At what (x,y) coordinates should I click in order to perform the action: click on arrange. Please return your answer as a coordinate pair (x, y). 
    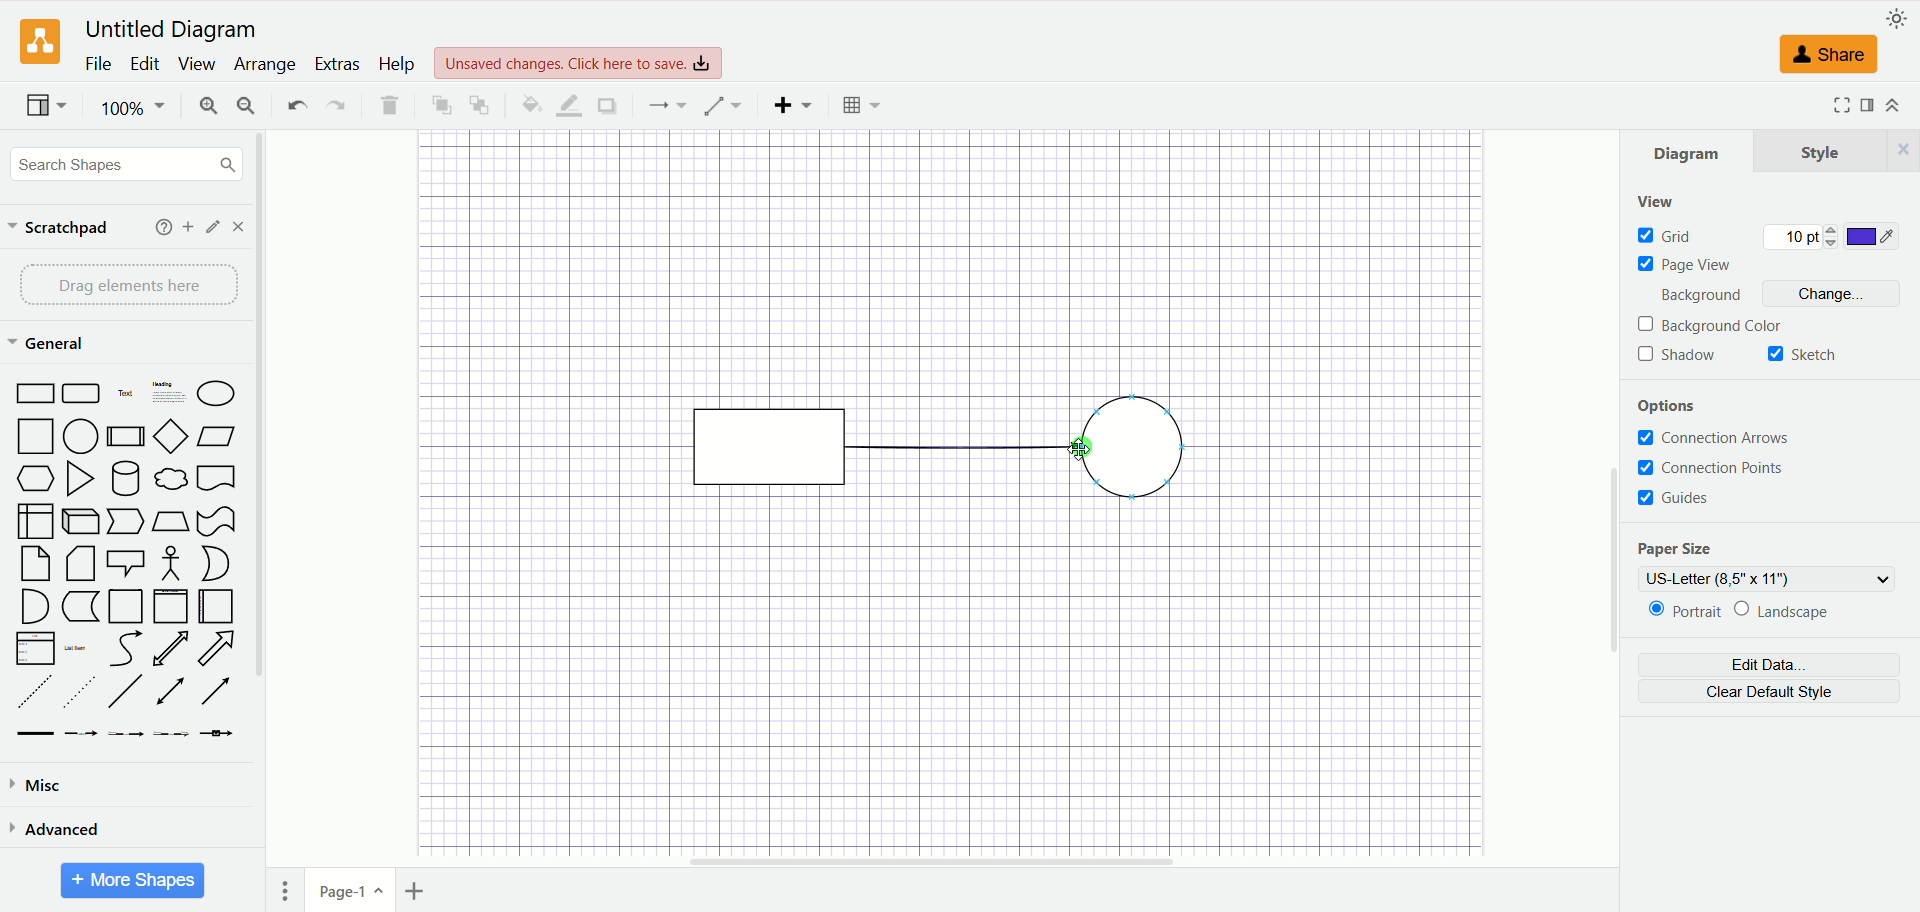
    Looking at the image, I should click on (264, 65).